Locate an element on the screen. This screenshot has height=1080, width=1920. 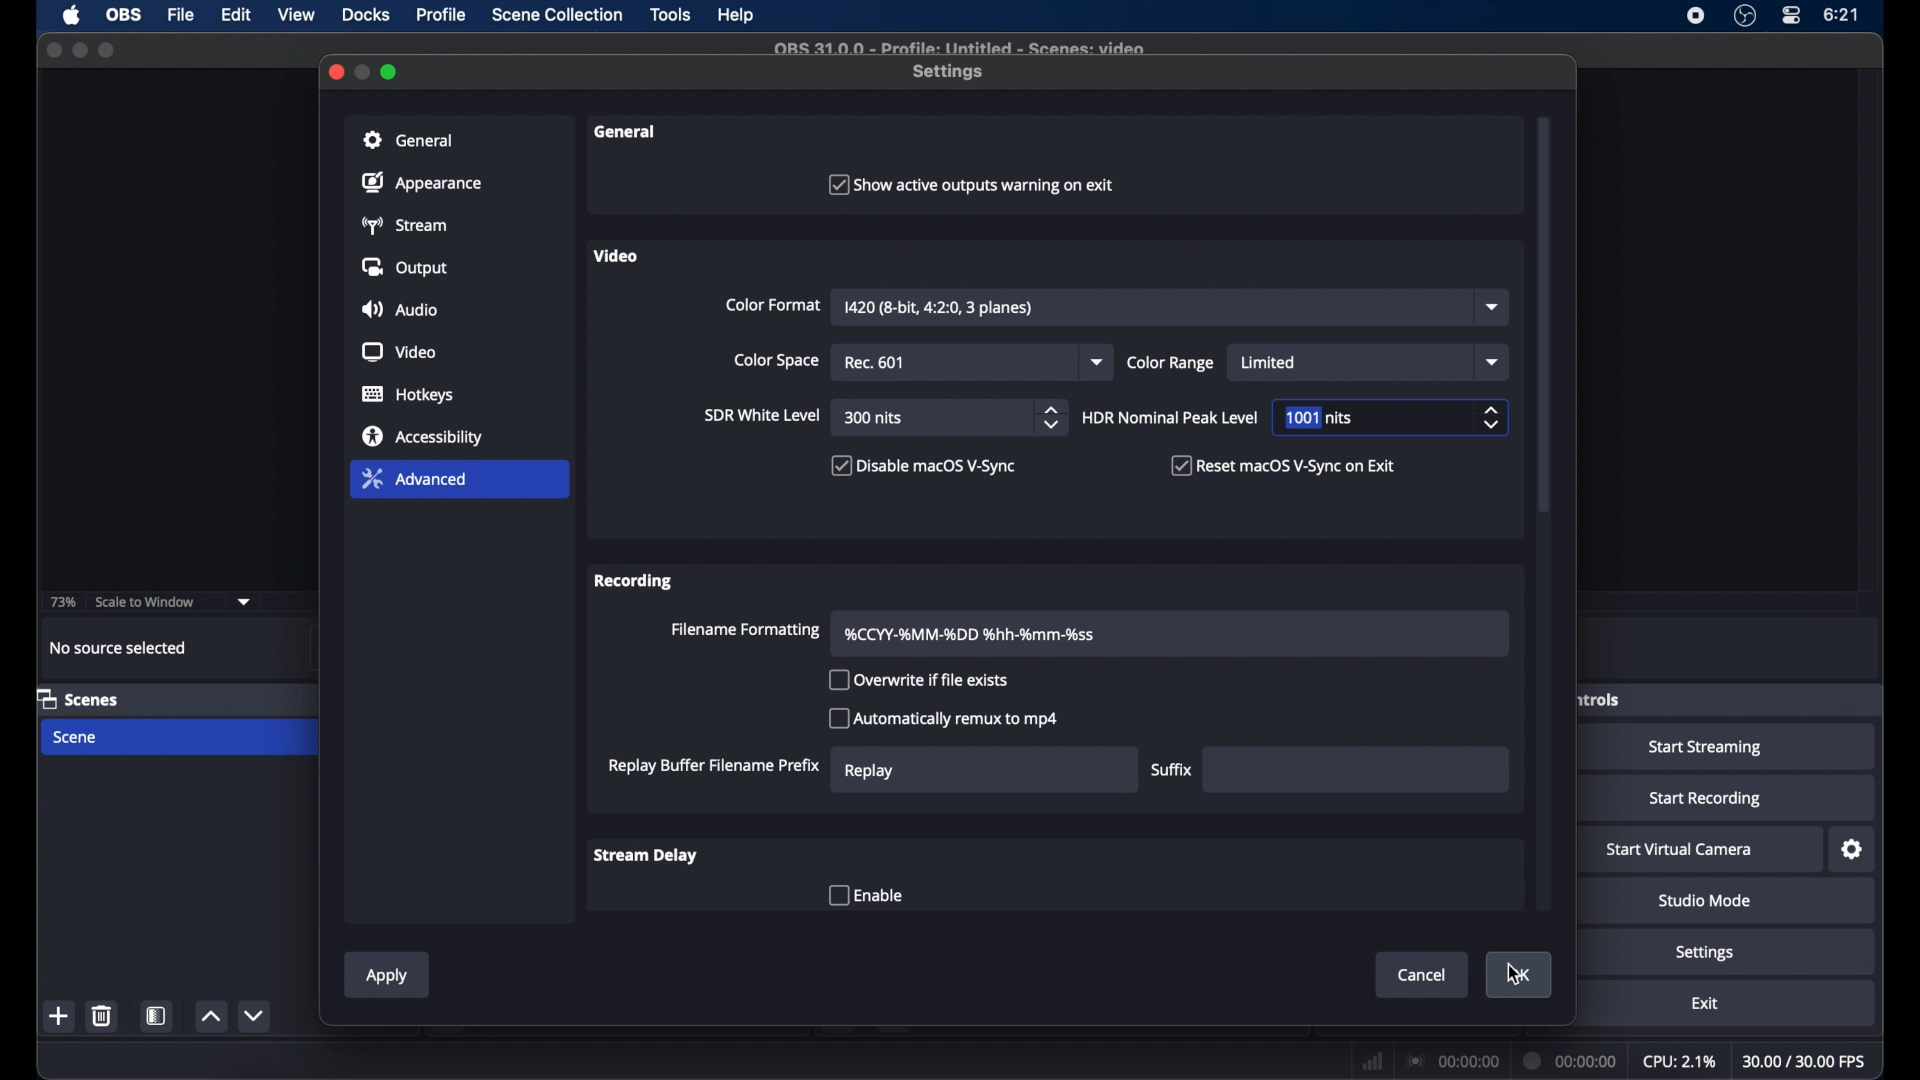
general is located at coordinates (626, 131).